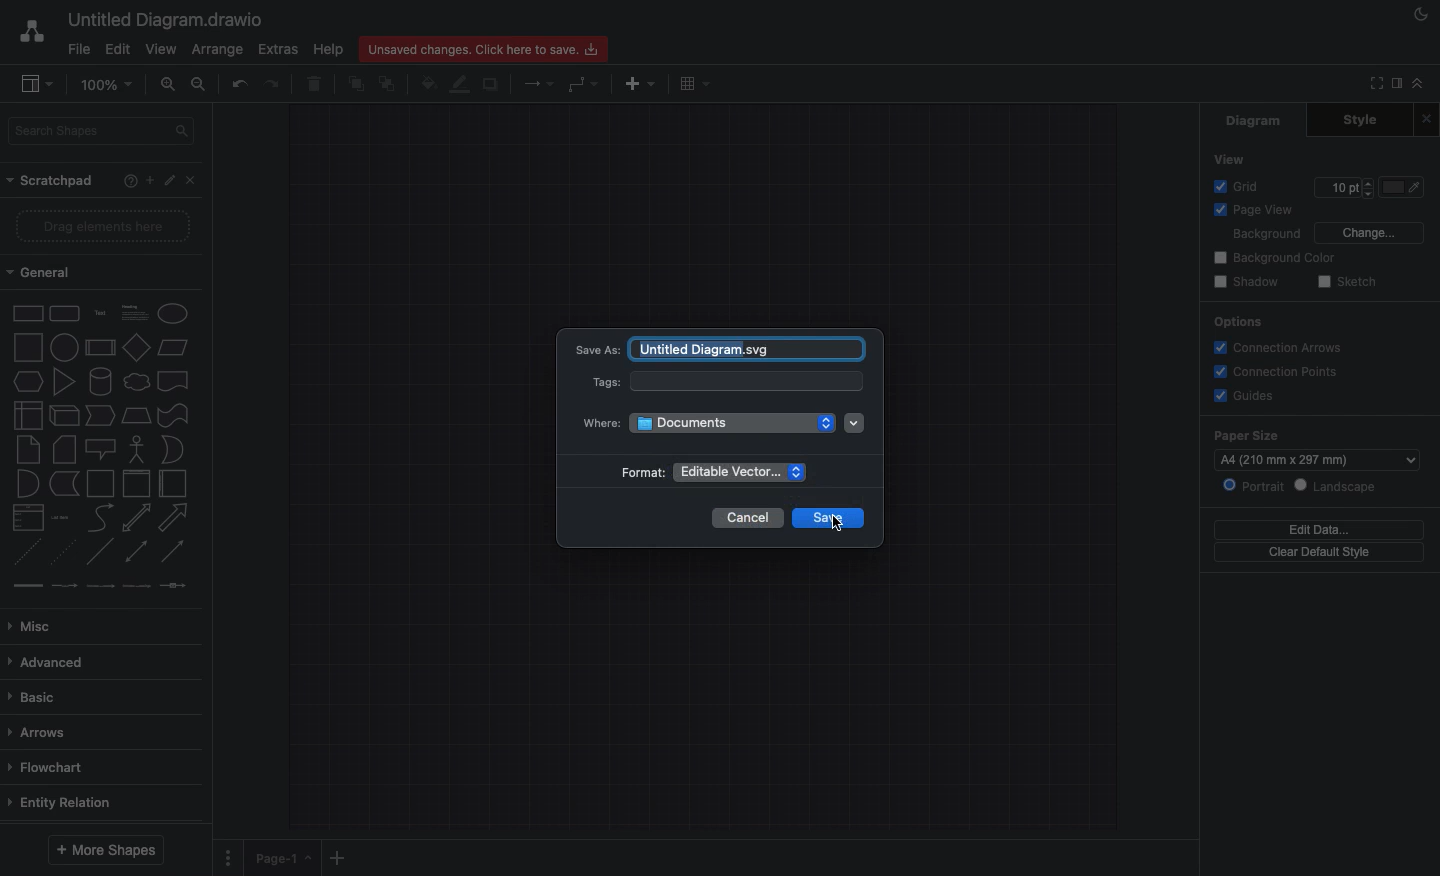  Describe the element at coordinates (1350, 282) in the screenshot. I see `Sketch` at that location.